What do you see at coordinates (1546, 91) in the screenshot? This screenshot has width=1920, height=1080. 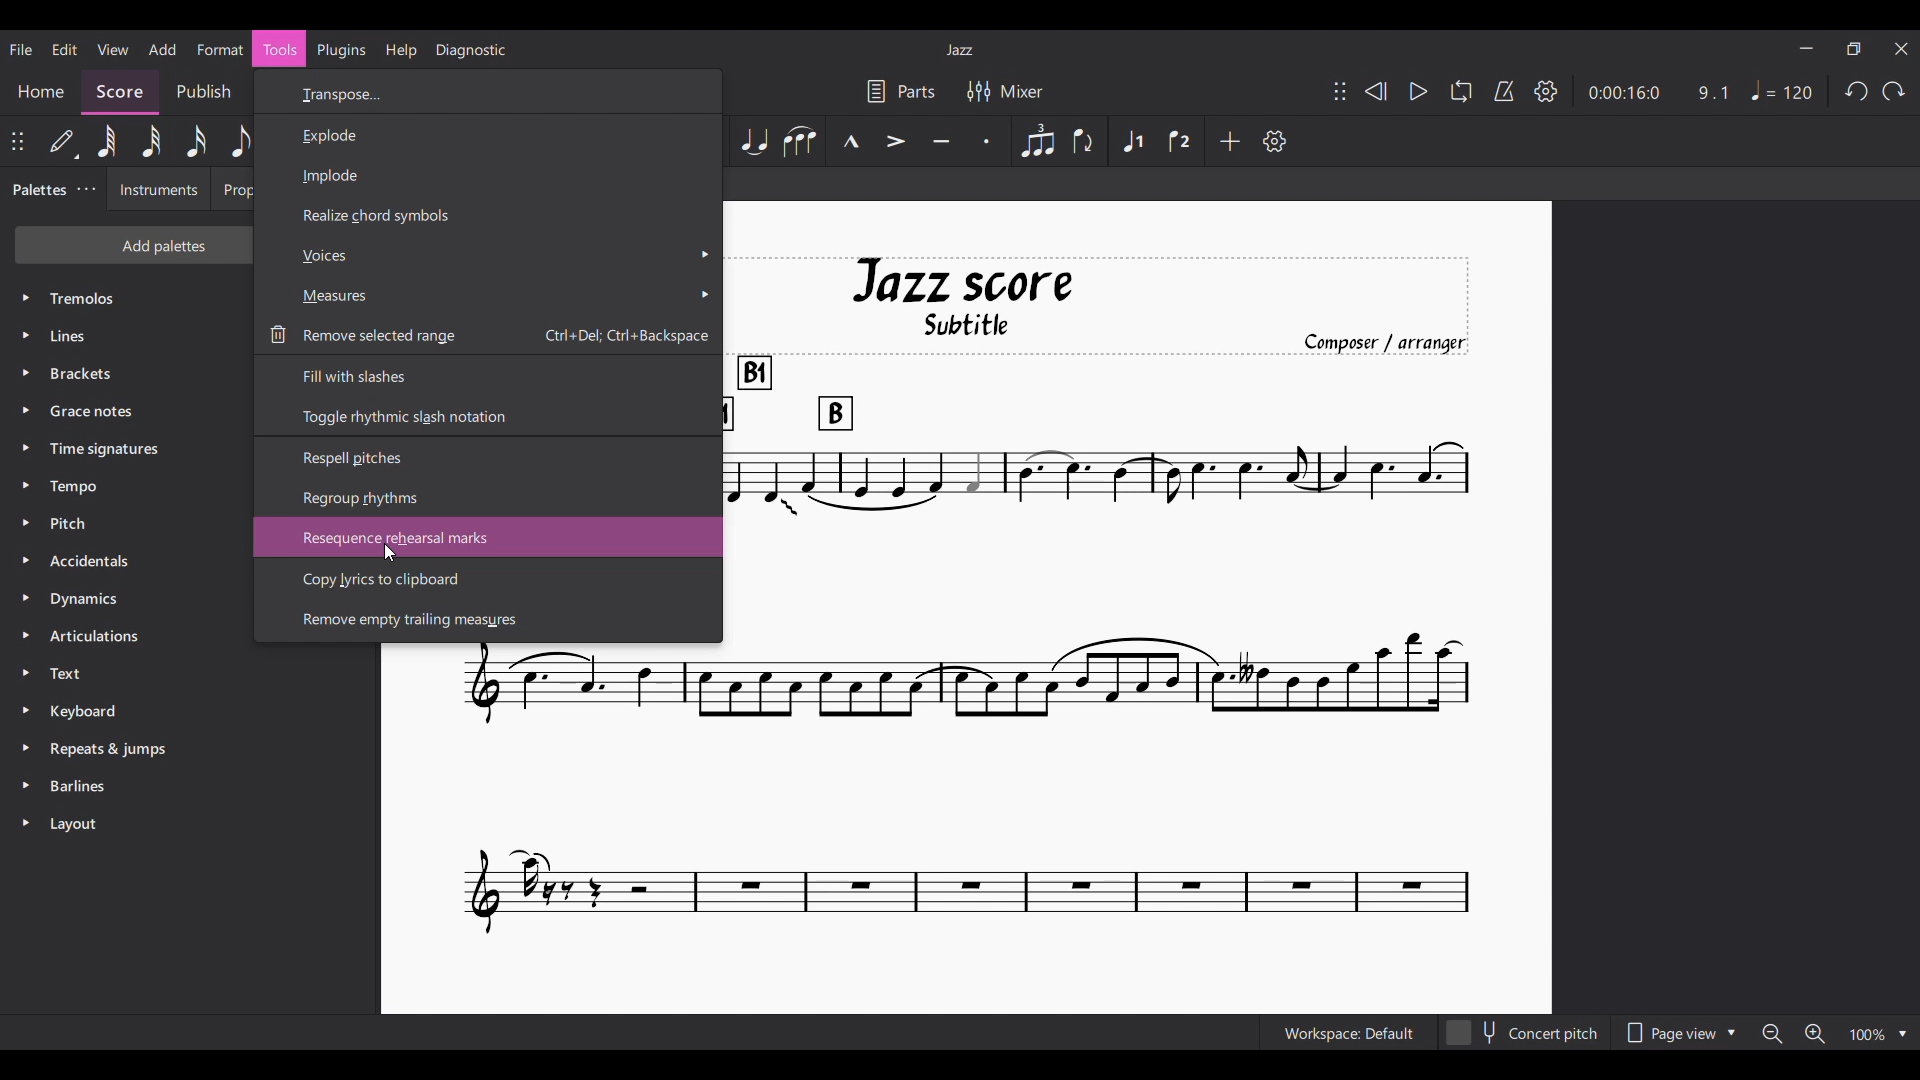 I see `Settings` at bounding box center [1546, 91].